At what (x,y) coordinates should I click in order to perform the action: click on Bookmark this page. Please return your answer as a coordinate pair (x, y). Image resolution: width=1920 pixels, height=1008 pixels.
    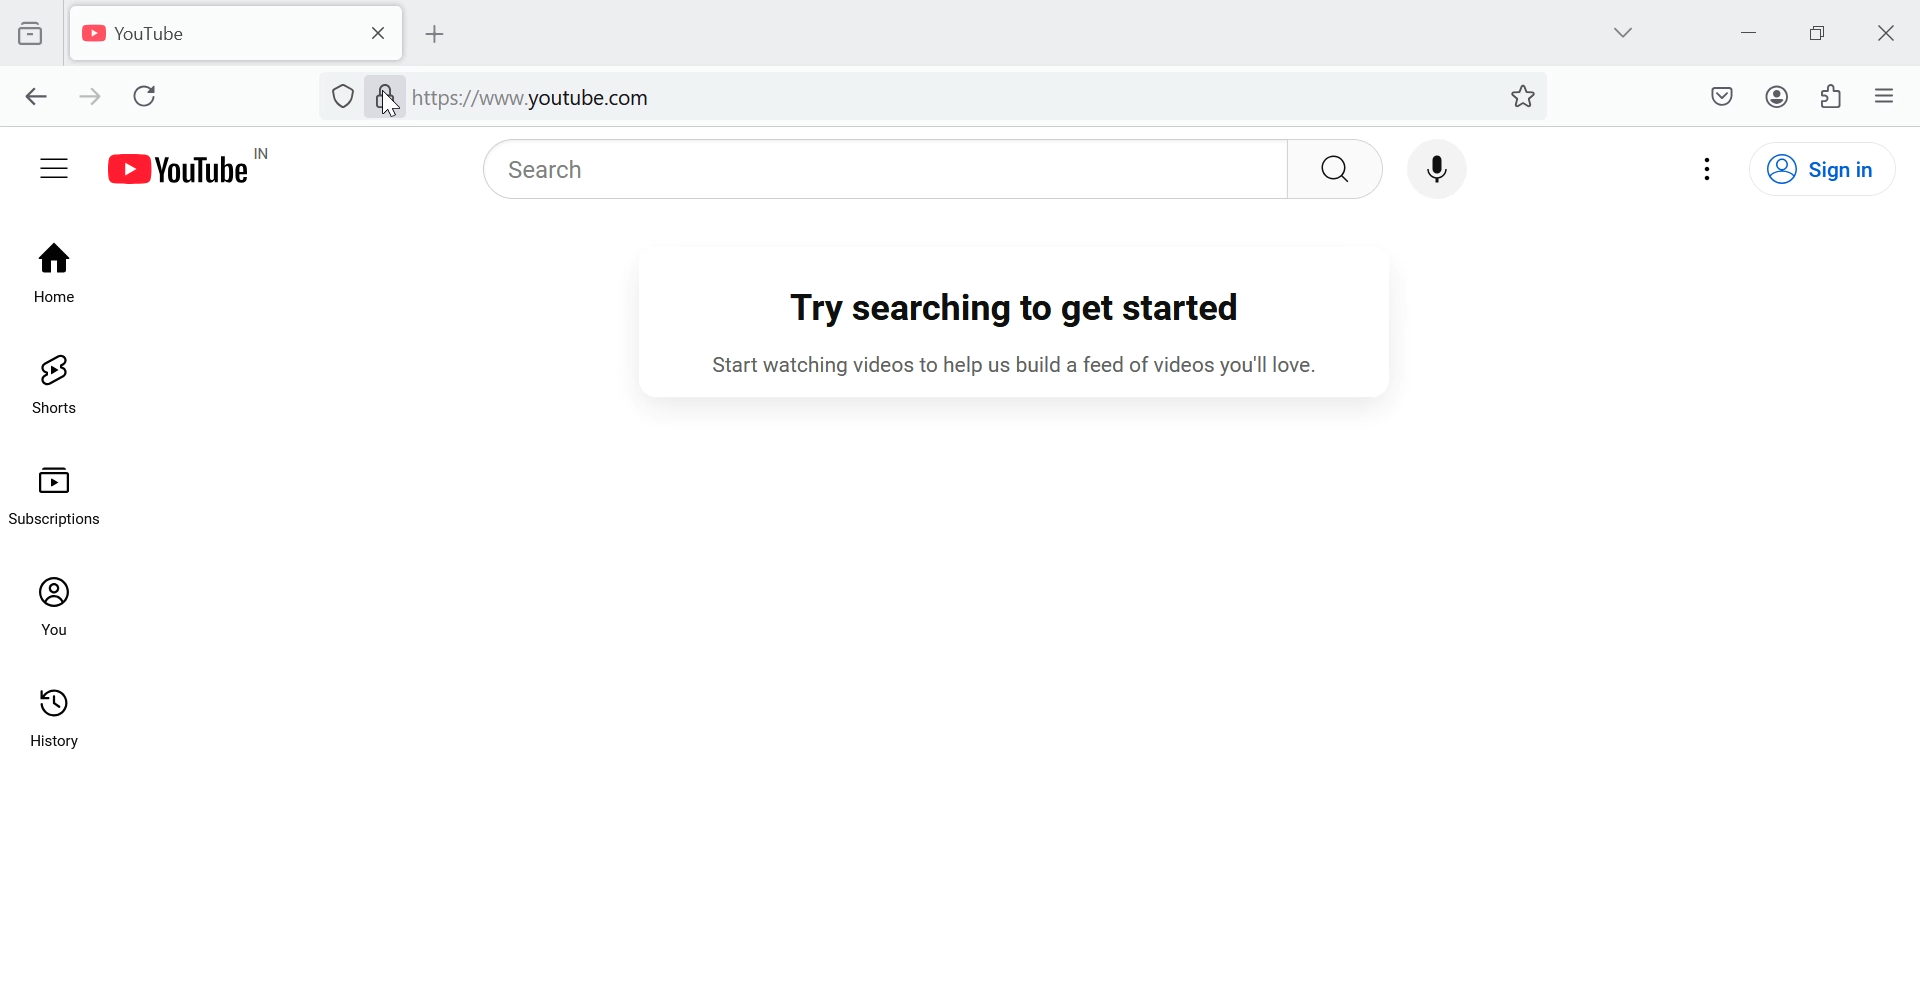
    Looking at the image, I should click on (1525, 94).